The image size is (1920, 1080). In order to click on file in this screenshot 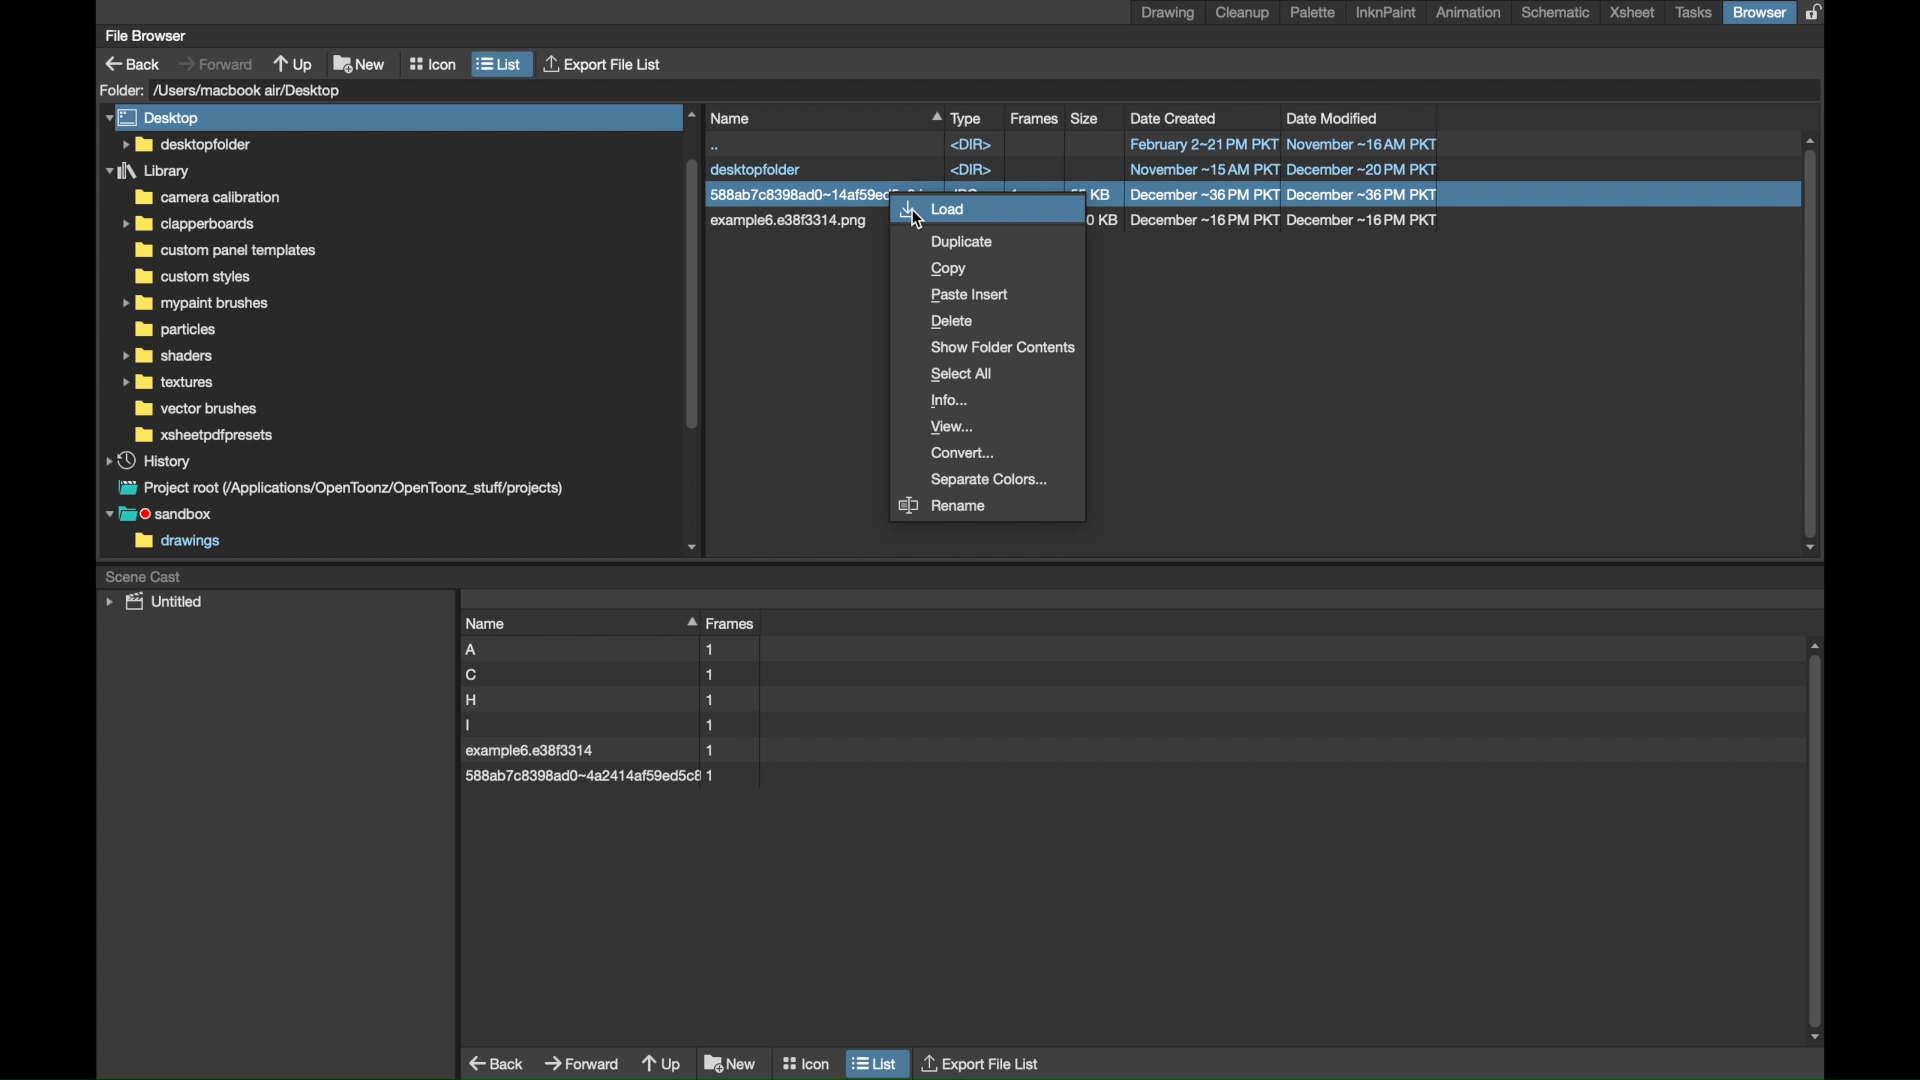, I will do `click(1072, 144)`.